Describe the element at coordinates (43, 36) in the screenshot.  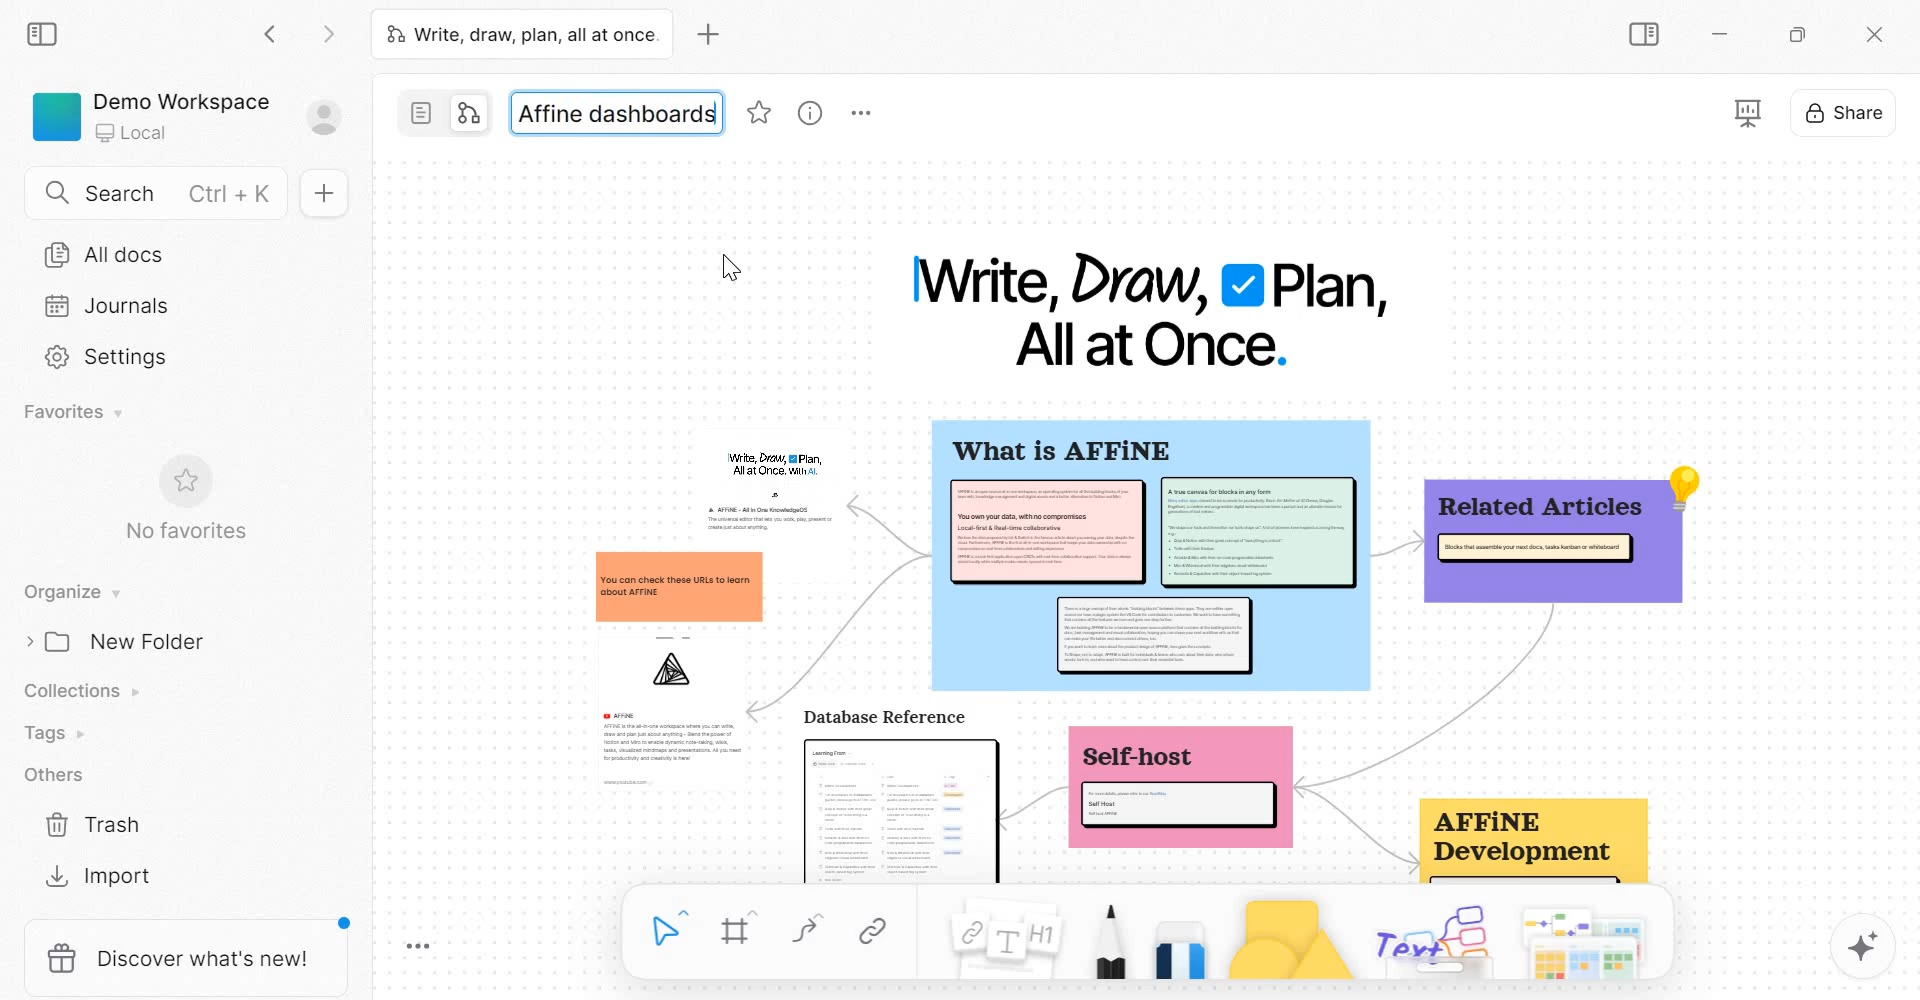
I see `collapse sidebar` at that location.